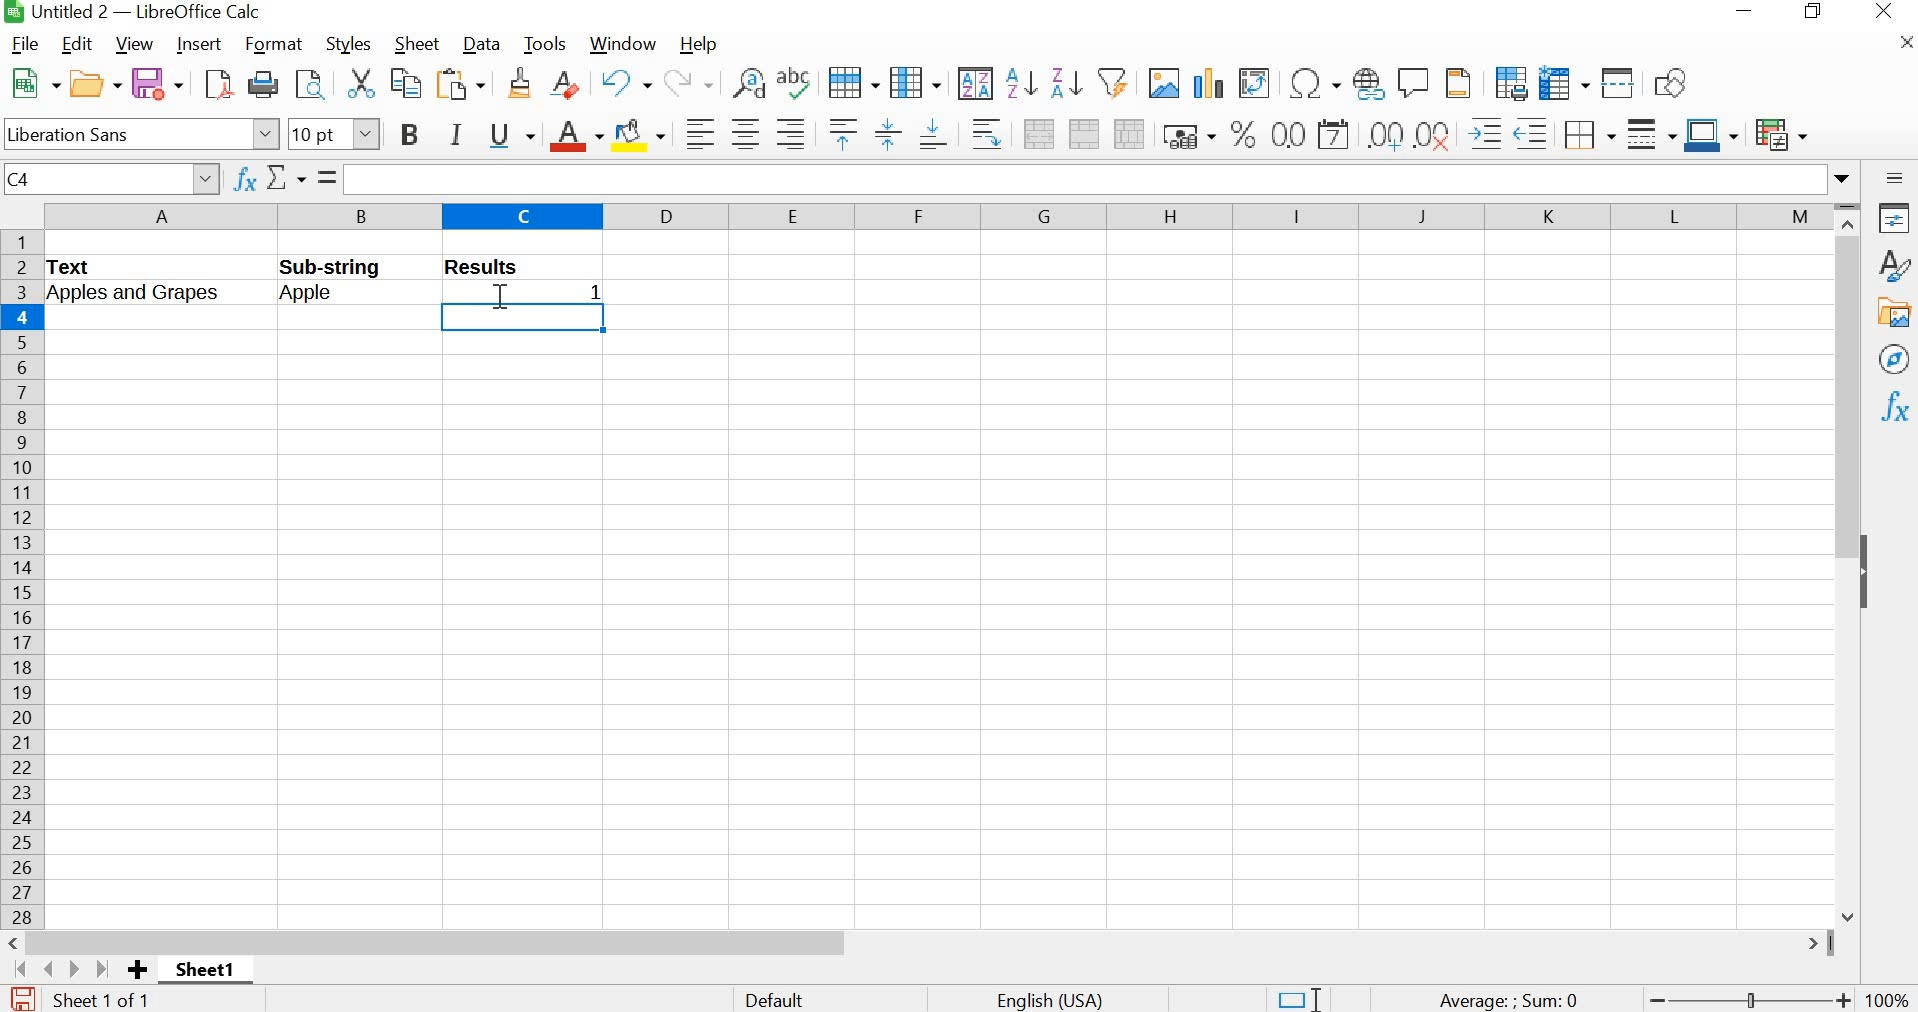 Image resolution: width=1918 pixels, height=1012 pixels. What do you see at coordinates (204, 971) in the screenshot?
I see `sheet1` at bounding box center [204, 971].